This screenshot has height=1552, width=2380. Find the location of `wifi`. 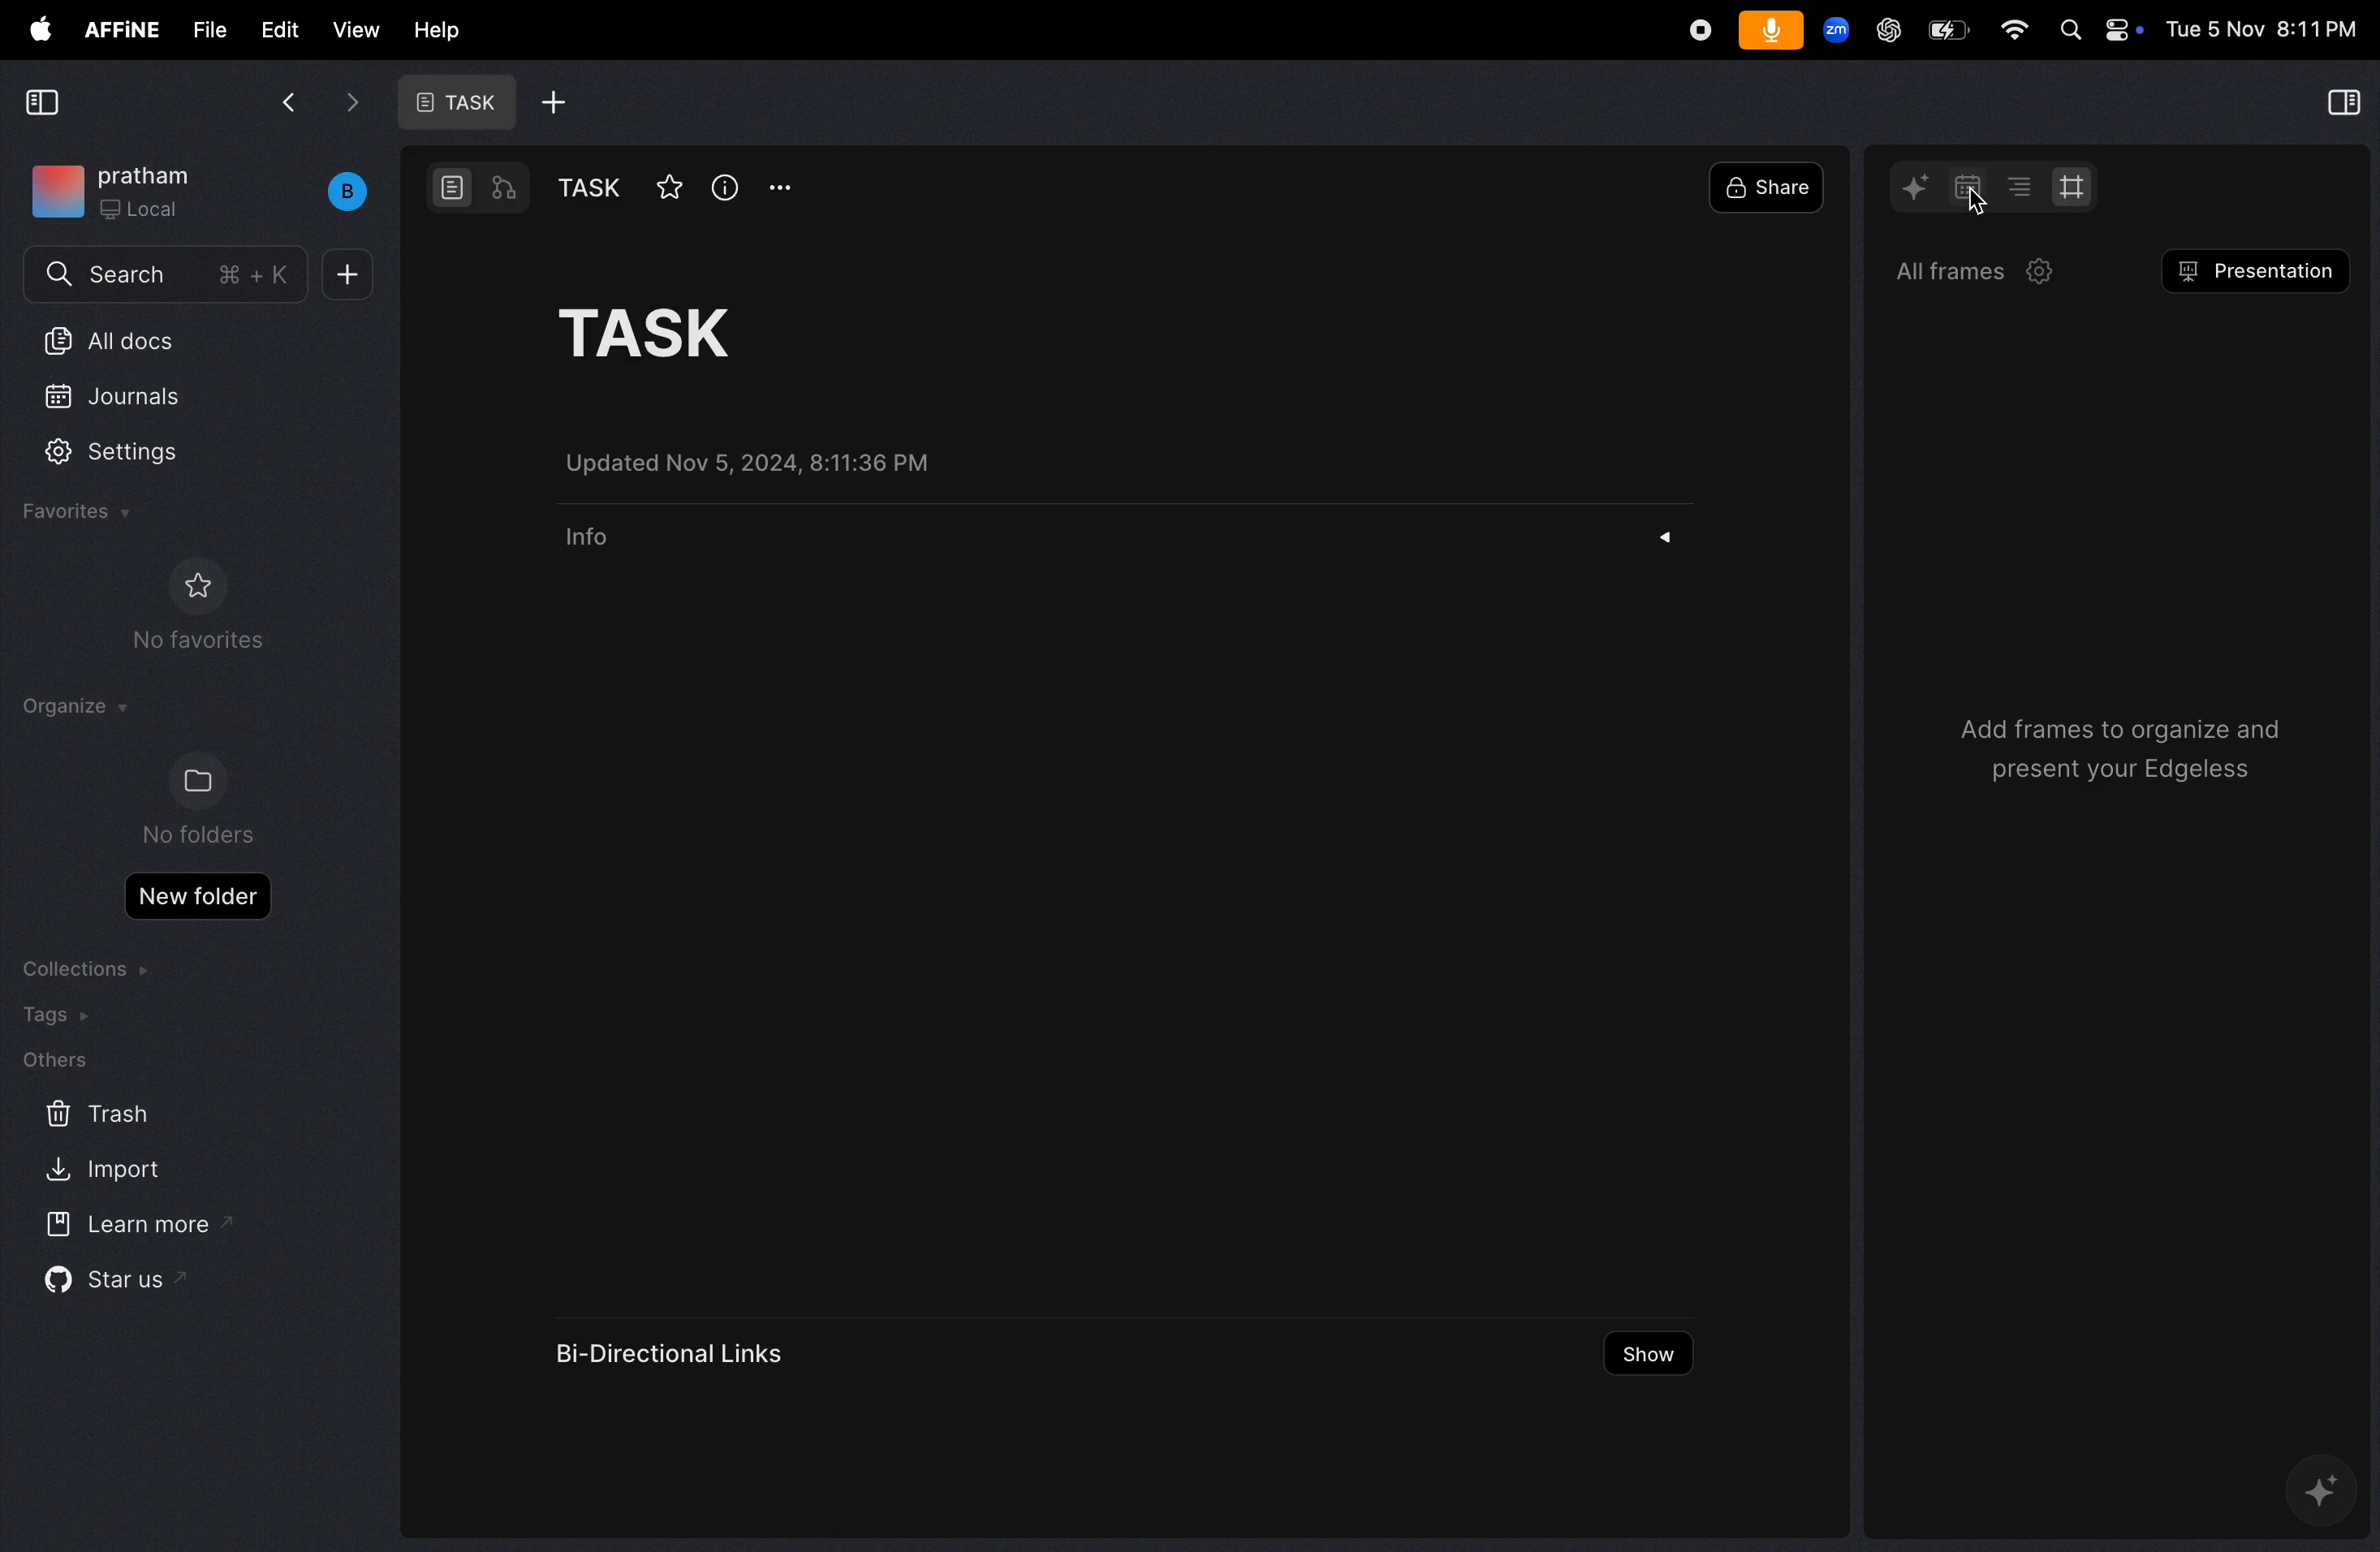

wifi is located at coordinates (2006, 31).